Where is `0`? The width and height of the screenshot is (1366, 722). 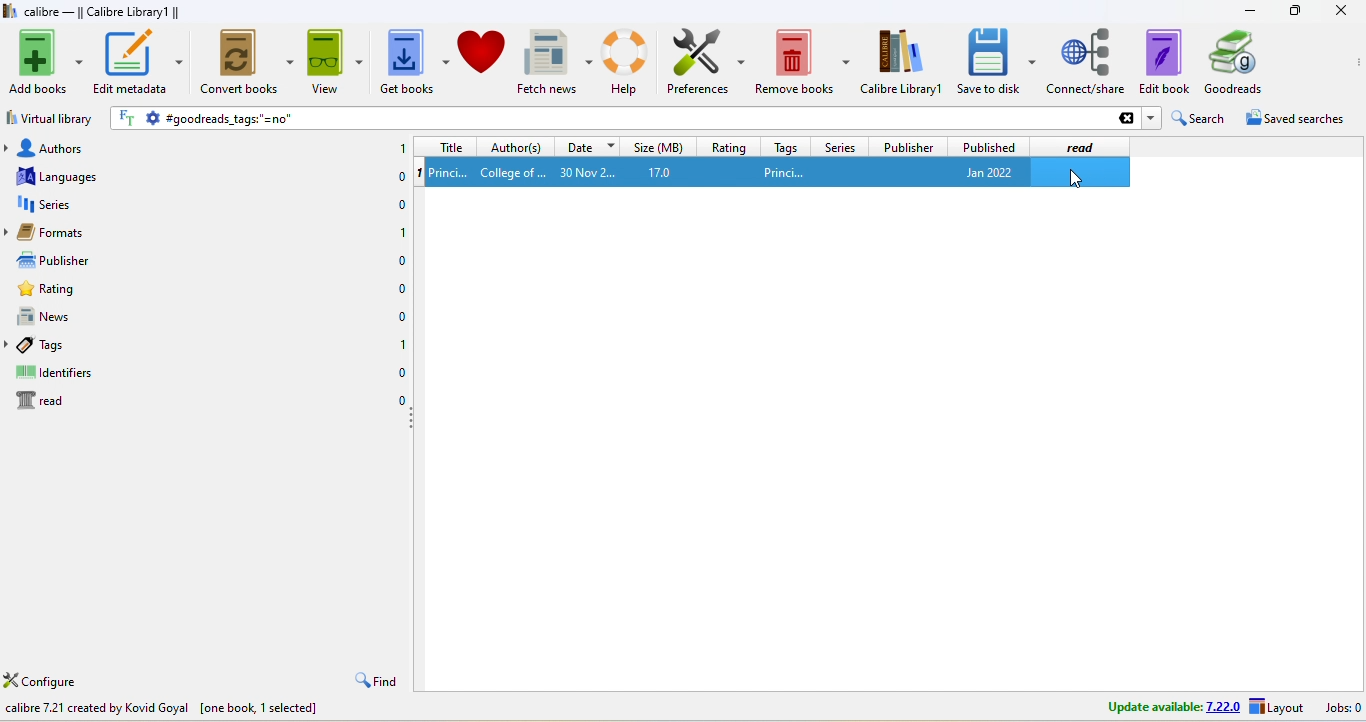
0 is located at coordinates (401, 398).